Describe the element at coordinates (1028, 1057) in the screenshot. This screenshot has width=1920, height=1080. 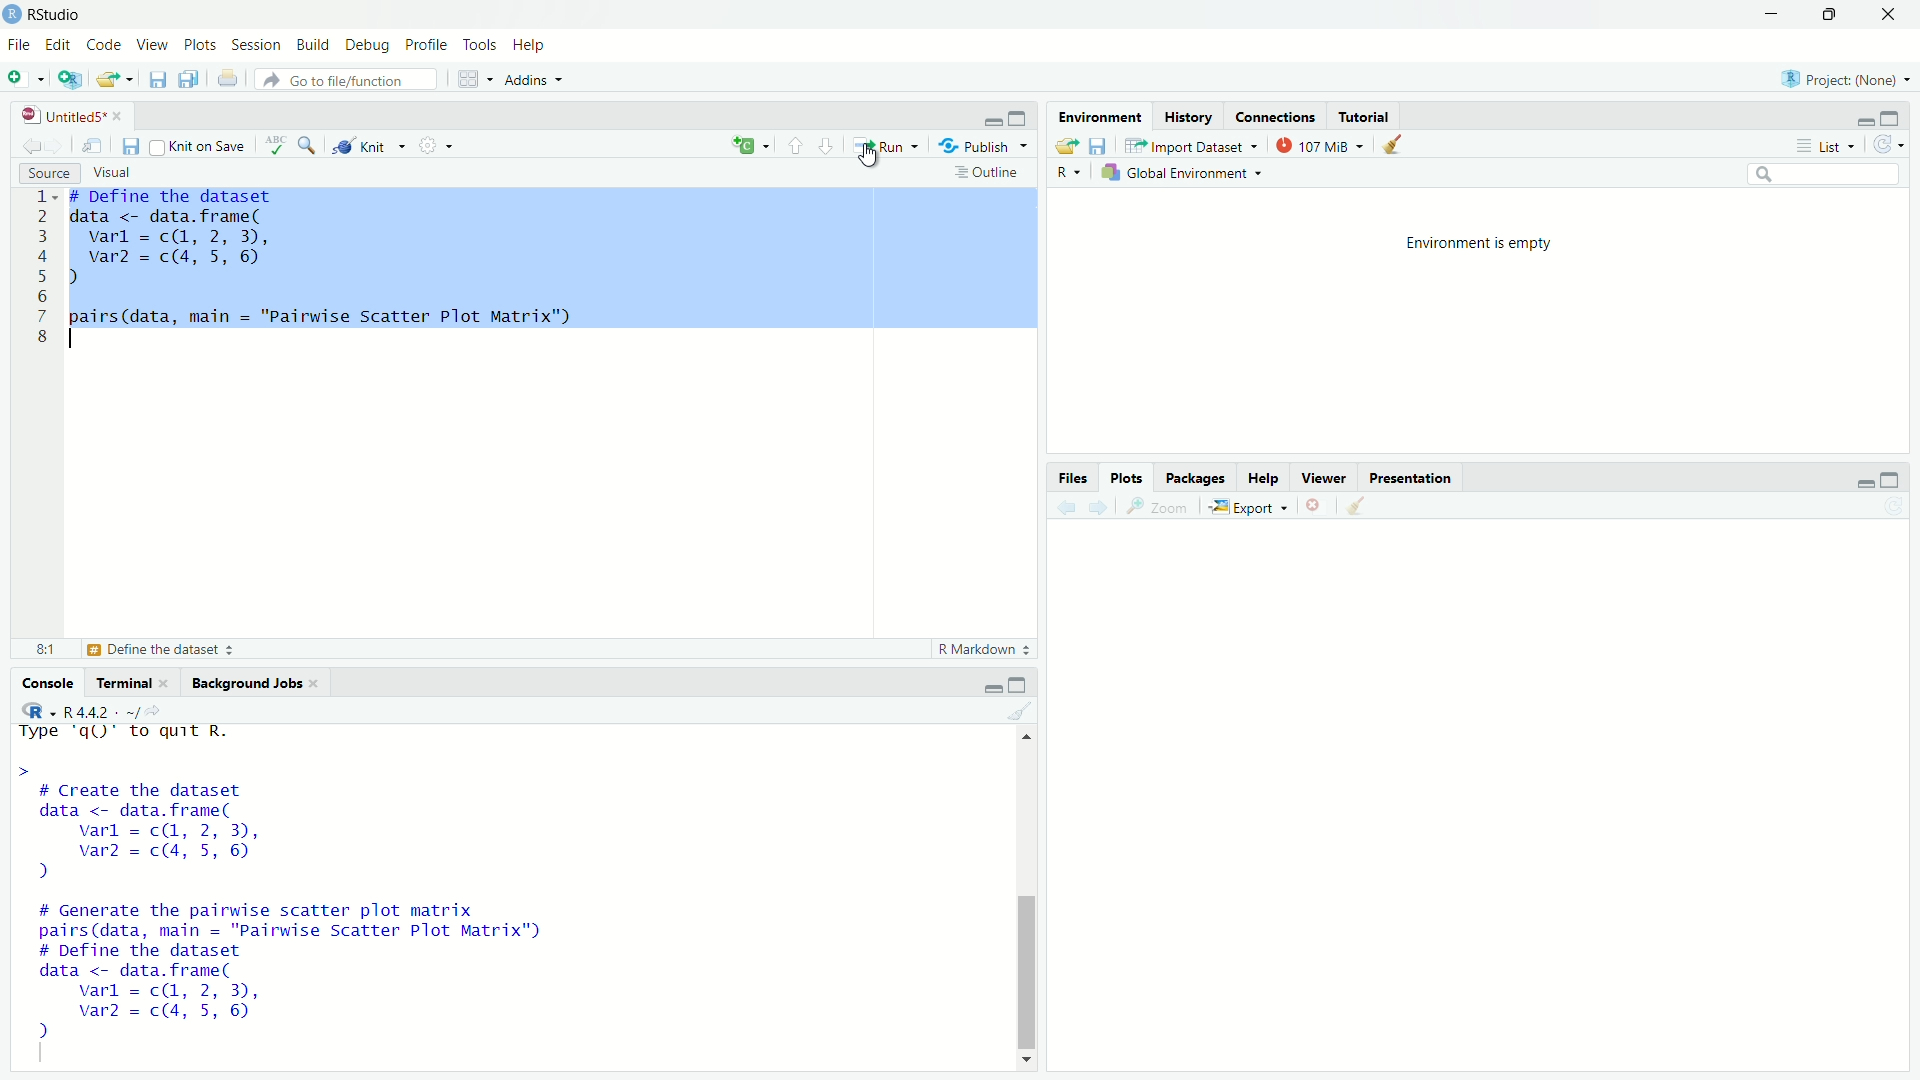
I see `Down` at that location.